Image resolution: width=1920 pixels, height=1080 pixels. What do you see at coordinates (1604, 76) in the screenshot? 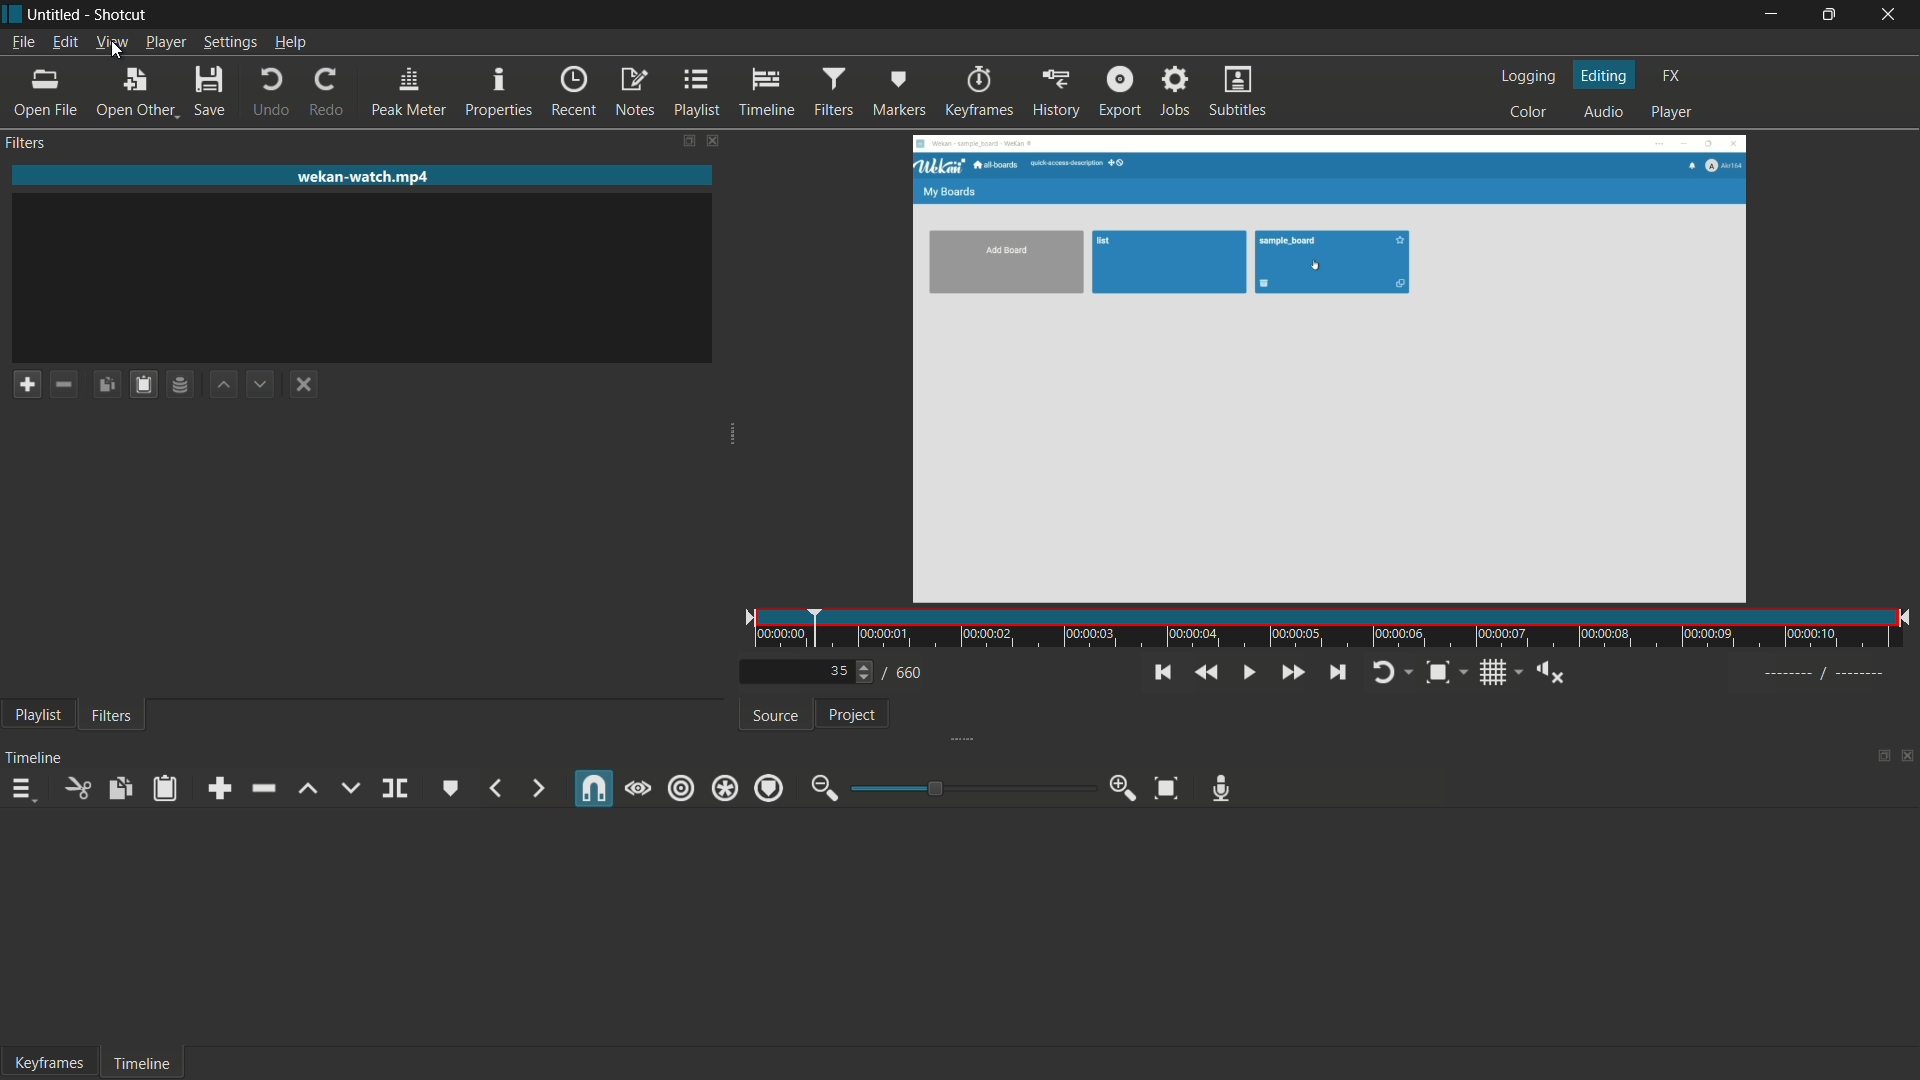
I see `editing` at bounding box center [1604, 76].